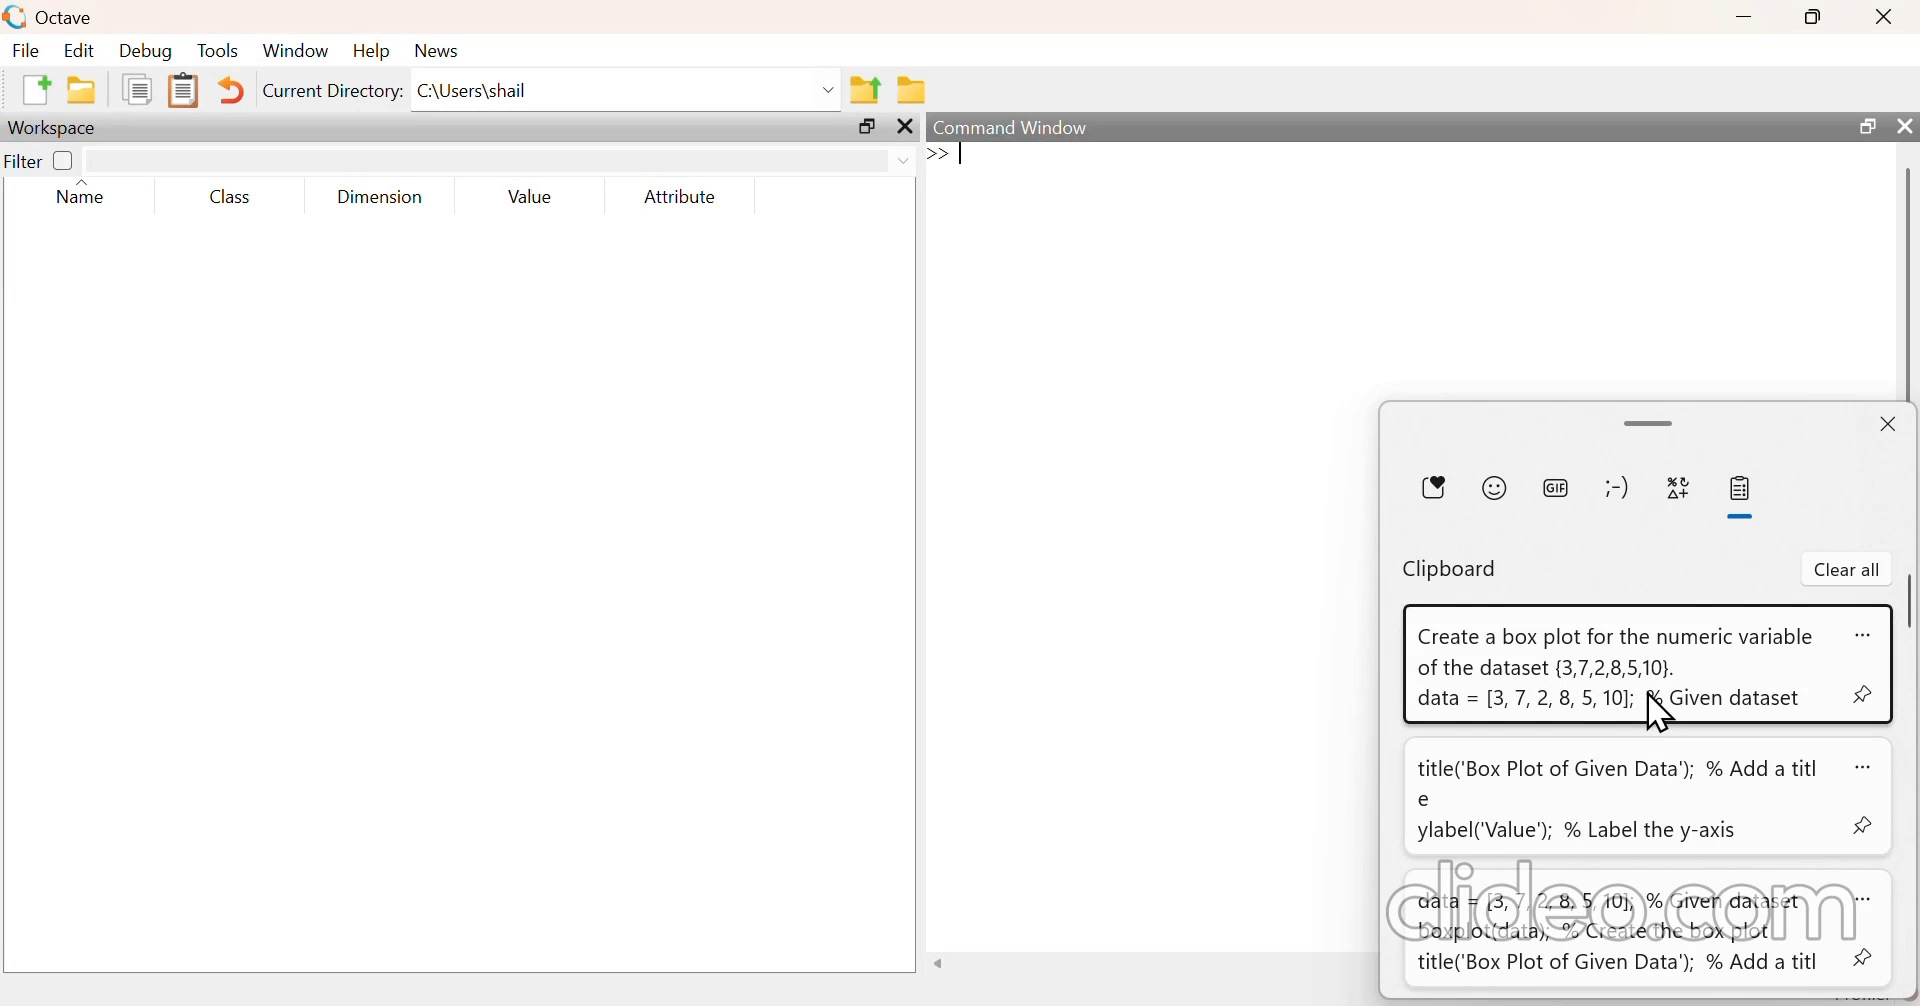  Describe the element at coordinates (13, 16) in the screenshot. I see `logo` at that location.